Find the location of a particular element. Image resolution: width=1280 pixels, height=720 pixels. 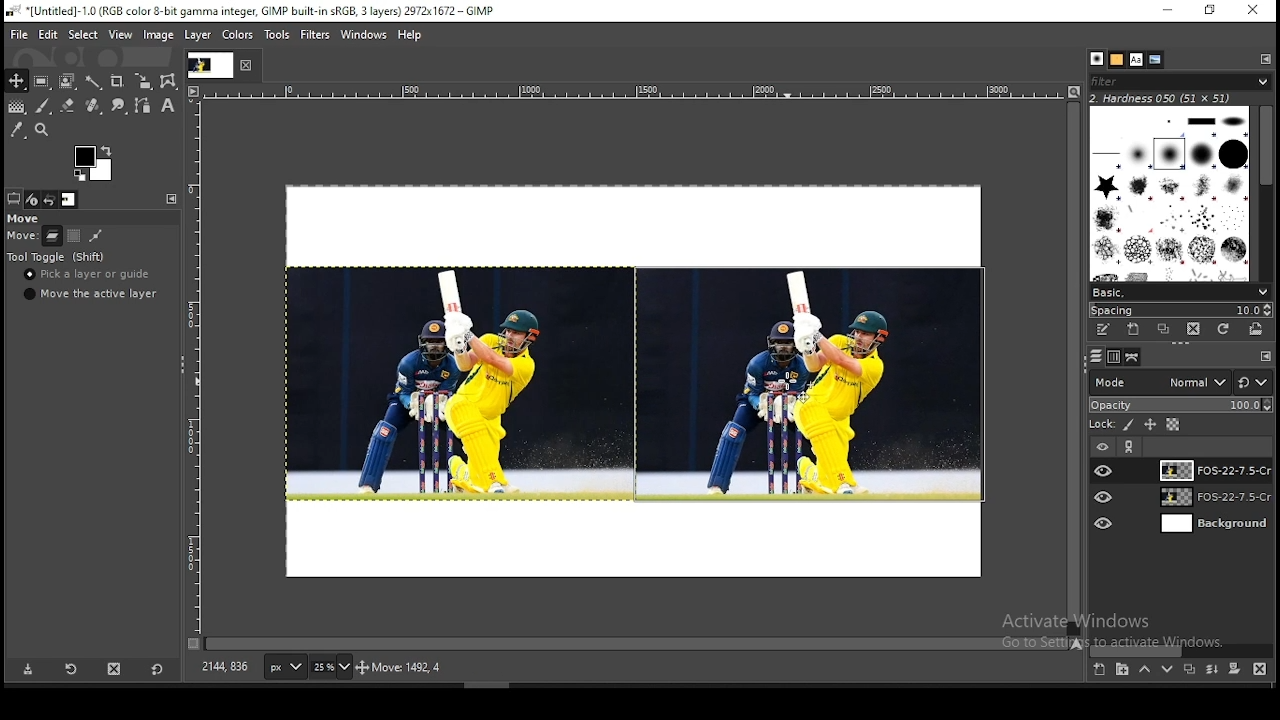

images is located at coordinates (69, 200).